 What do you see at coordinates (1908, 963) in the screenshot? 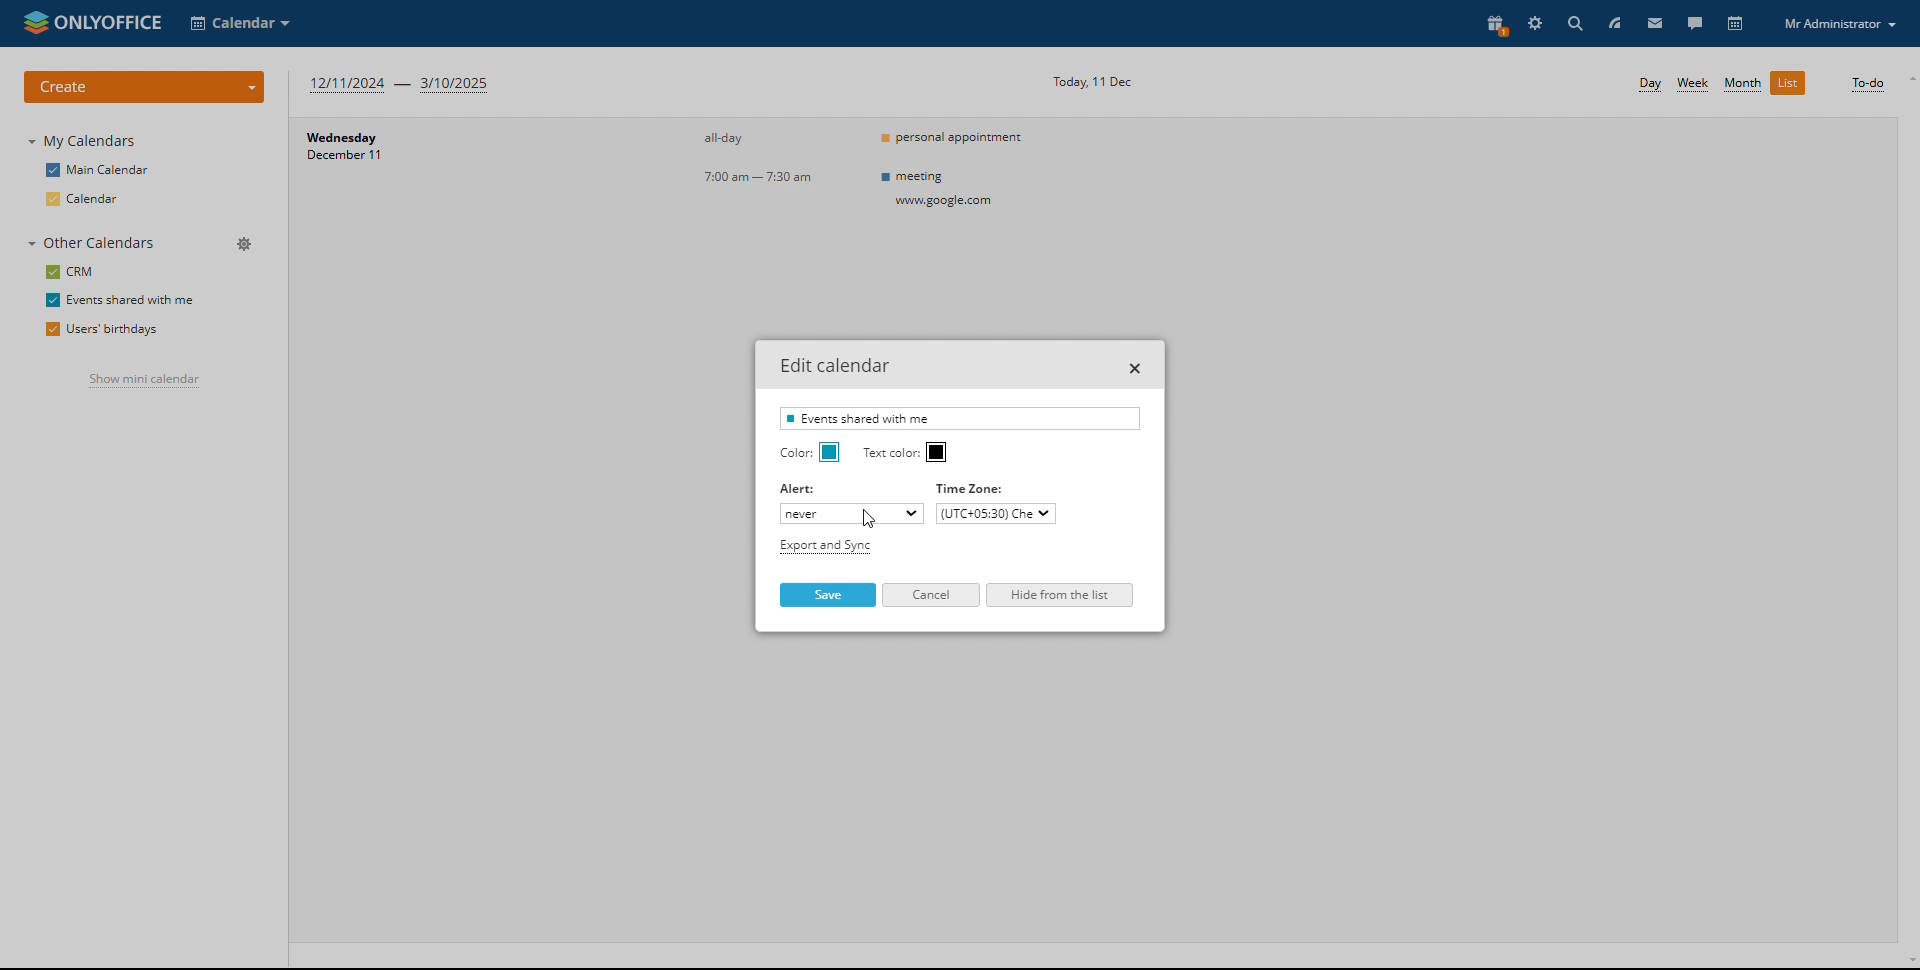
I see `scroll down` at bounding box center [1908, 963].